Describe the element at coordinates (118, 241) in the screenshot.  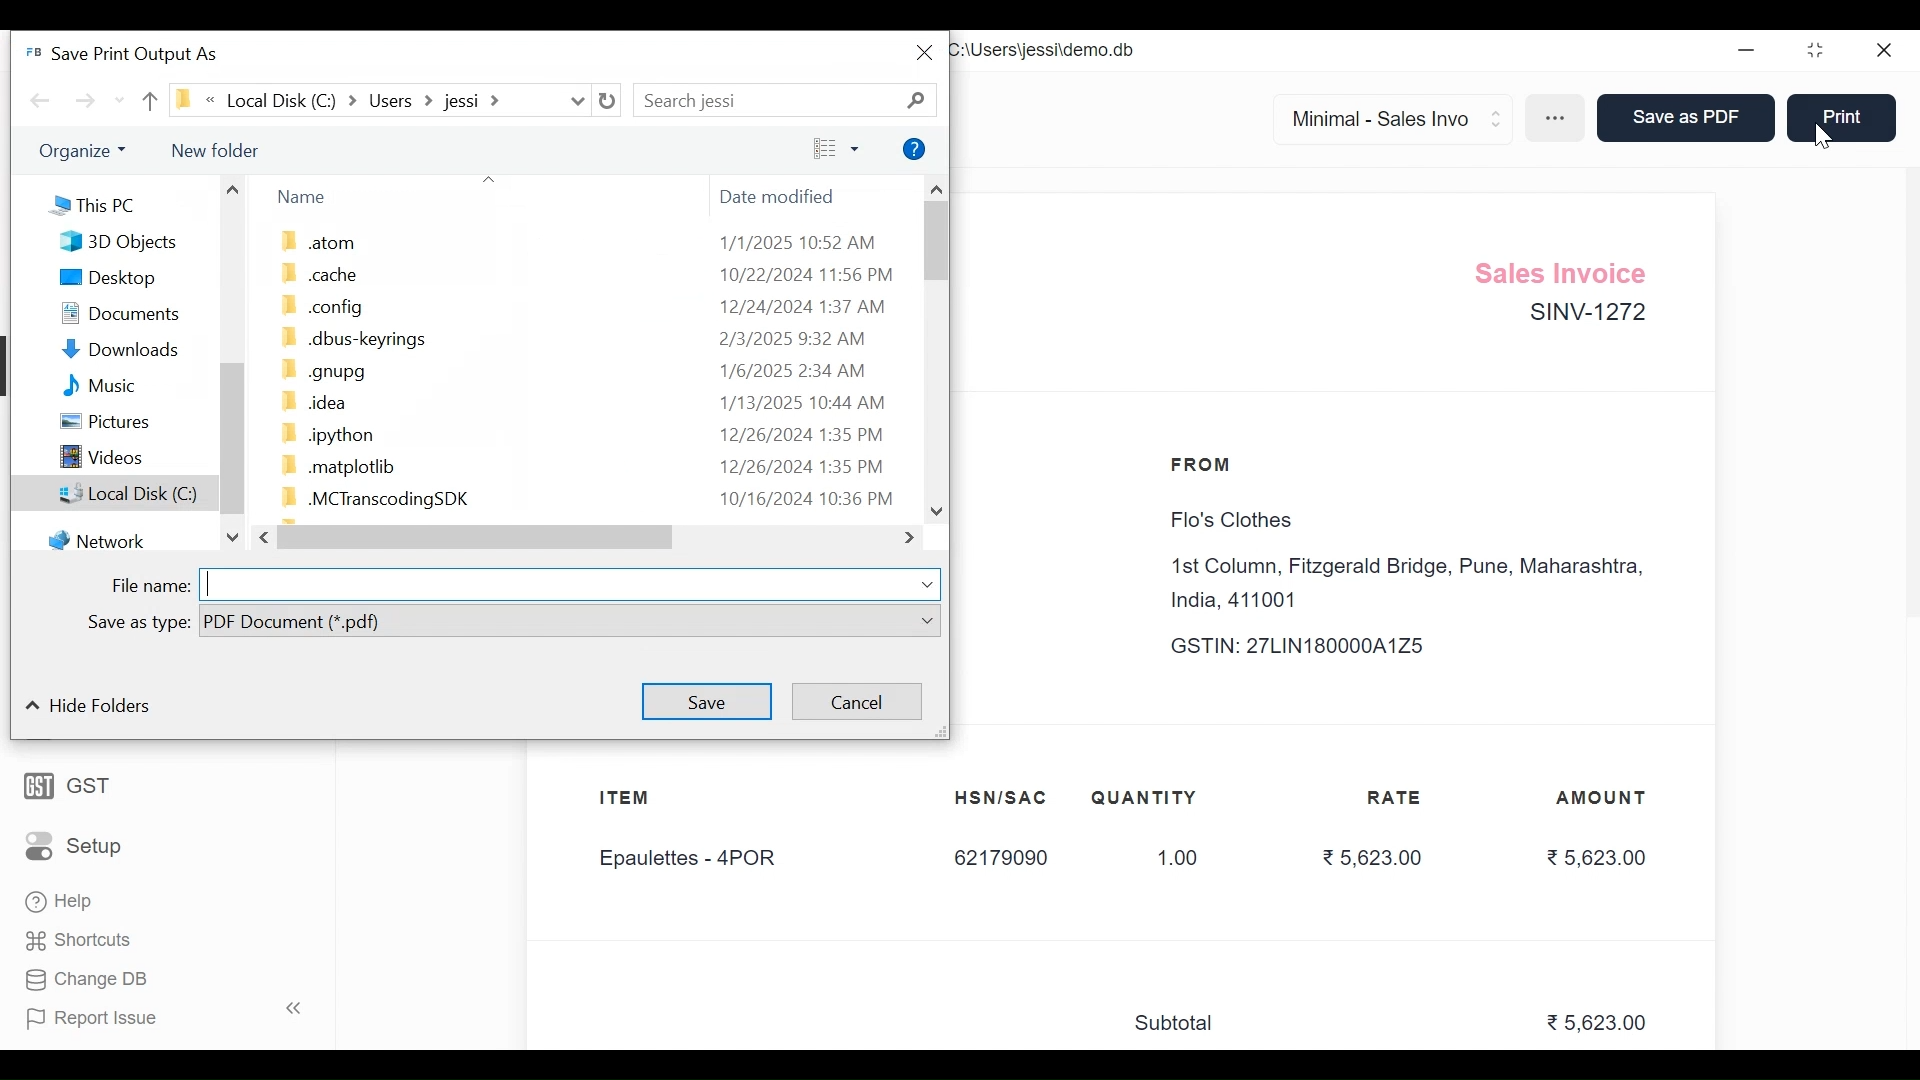
I see `3D Objects` at that location.